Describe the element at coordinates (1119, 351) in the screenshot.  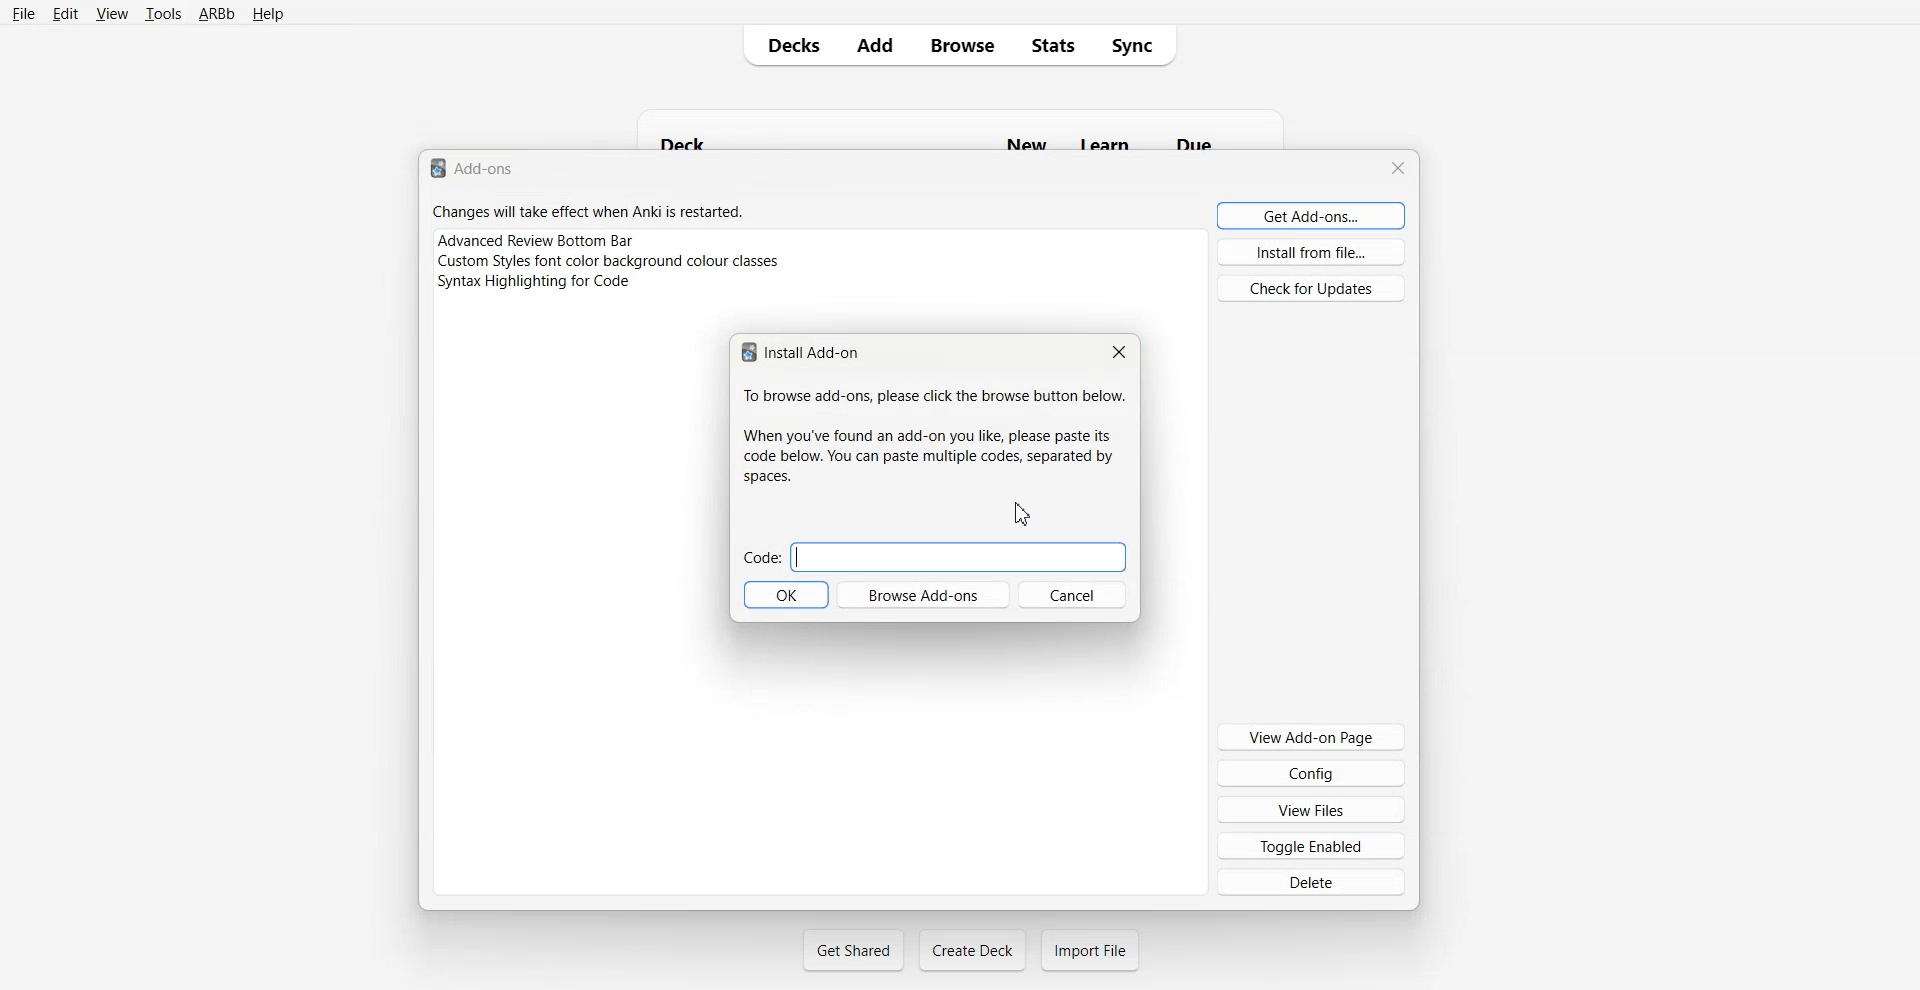
I see `Close` at that location.